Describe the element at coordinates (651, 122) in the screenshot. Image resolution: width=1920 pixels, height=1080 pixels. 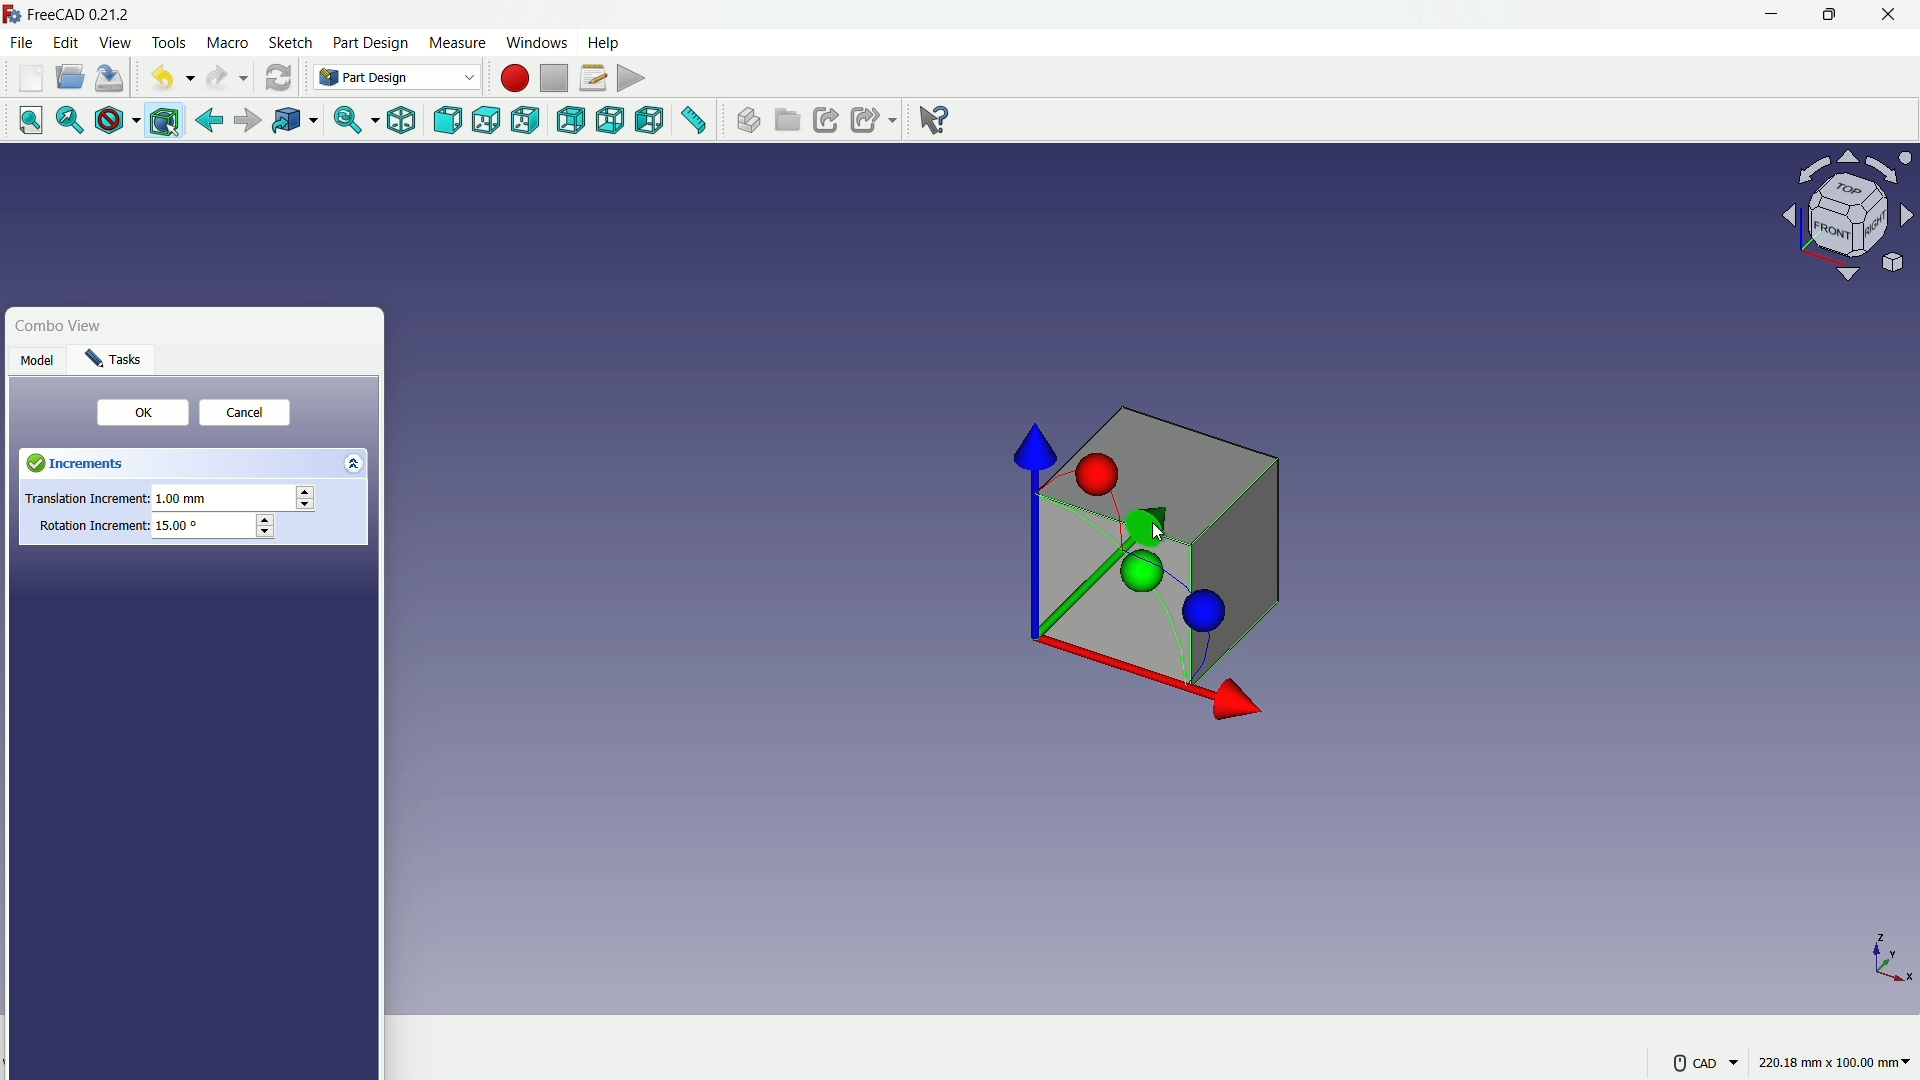
I see `left view` at that location.